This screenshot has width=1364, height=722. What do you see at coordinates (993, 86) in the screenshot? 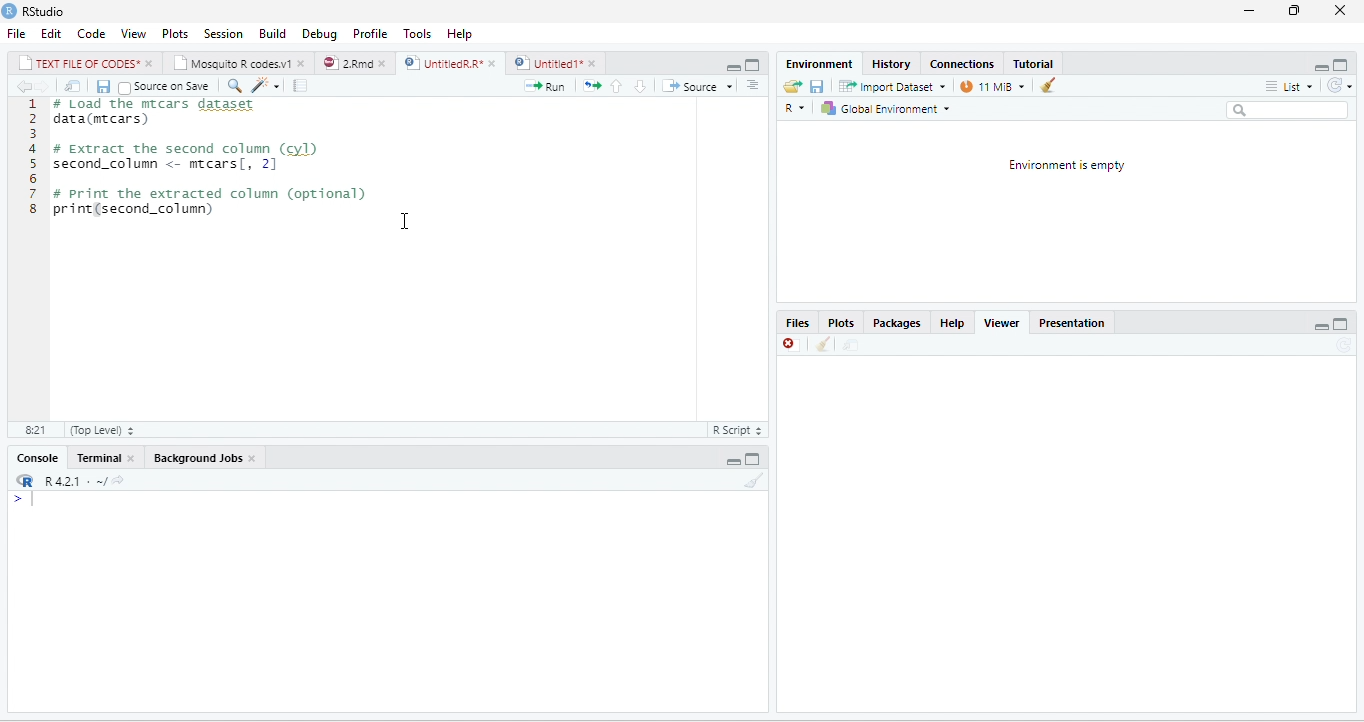
I see `14 MB` at bounding box center [993, 86].